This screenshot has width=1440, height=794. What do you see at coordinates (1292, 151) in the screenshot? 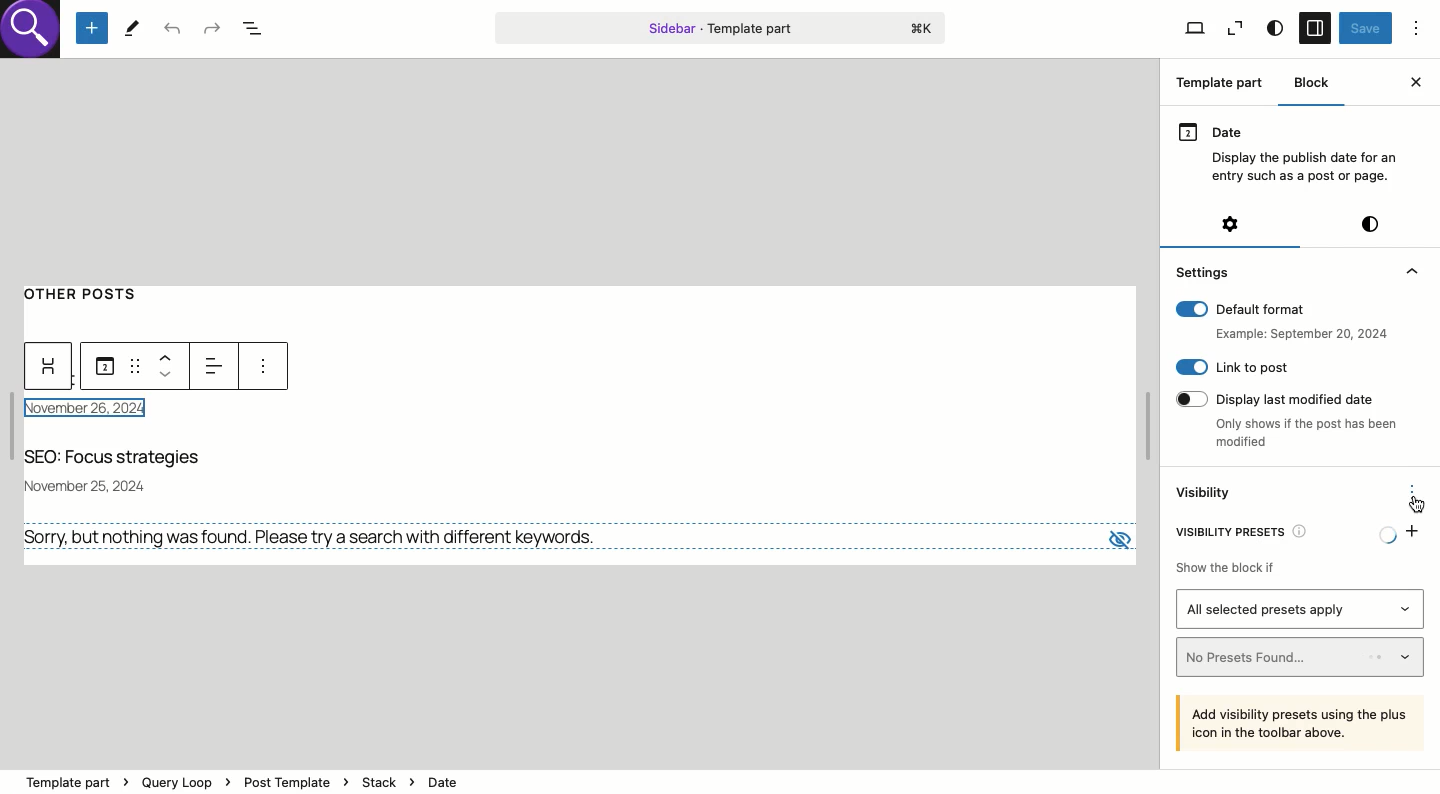
I see `Date` at bounding box center [1292, 151].